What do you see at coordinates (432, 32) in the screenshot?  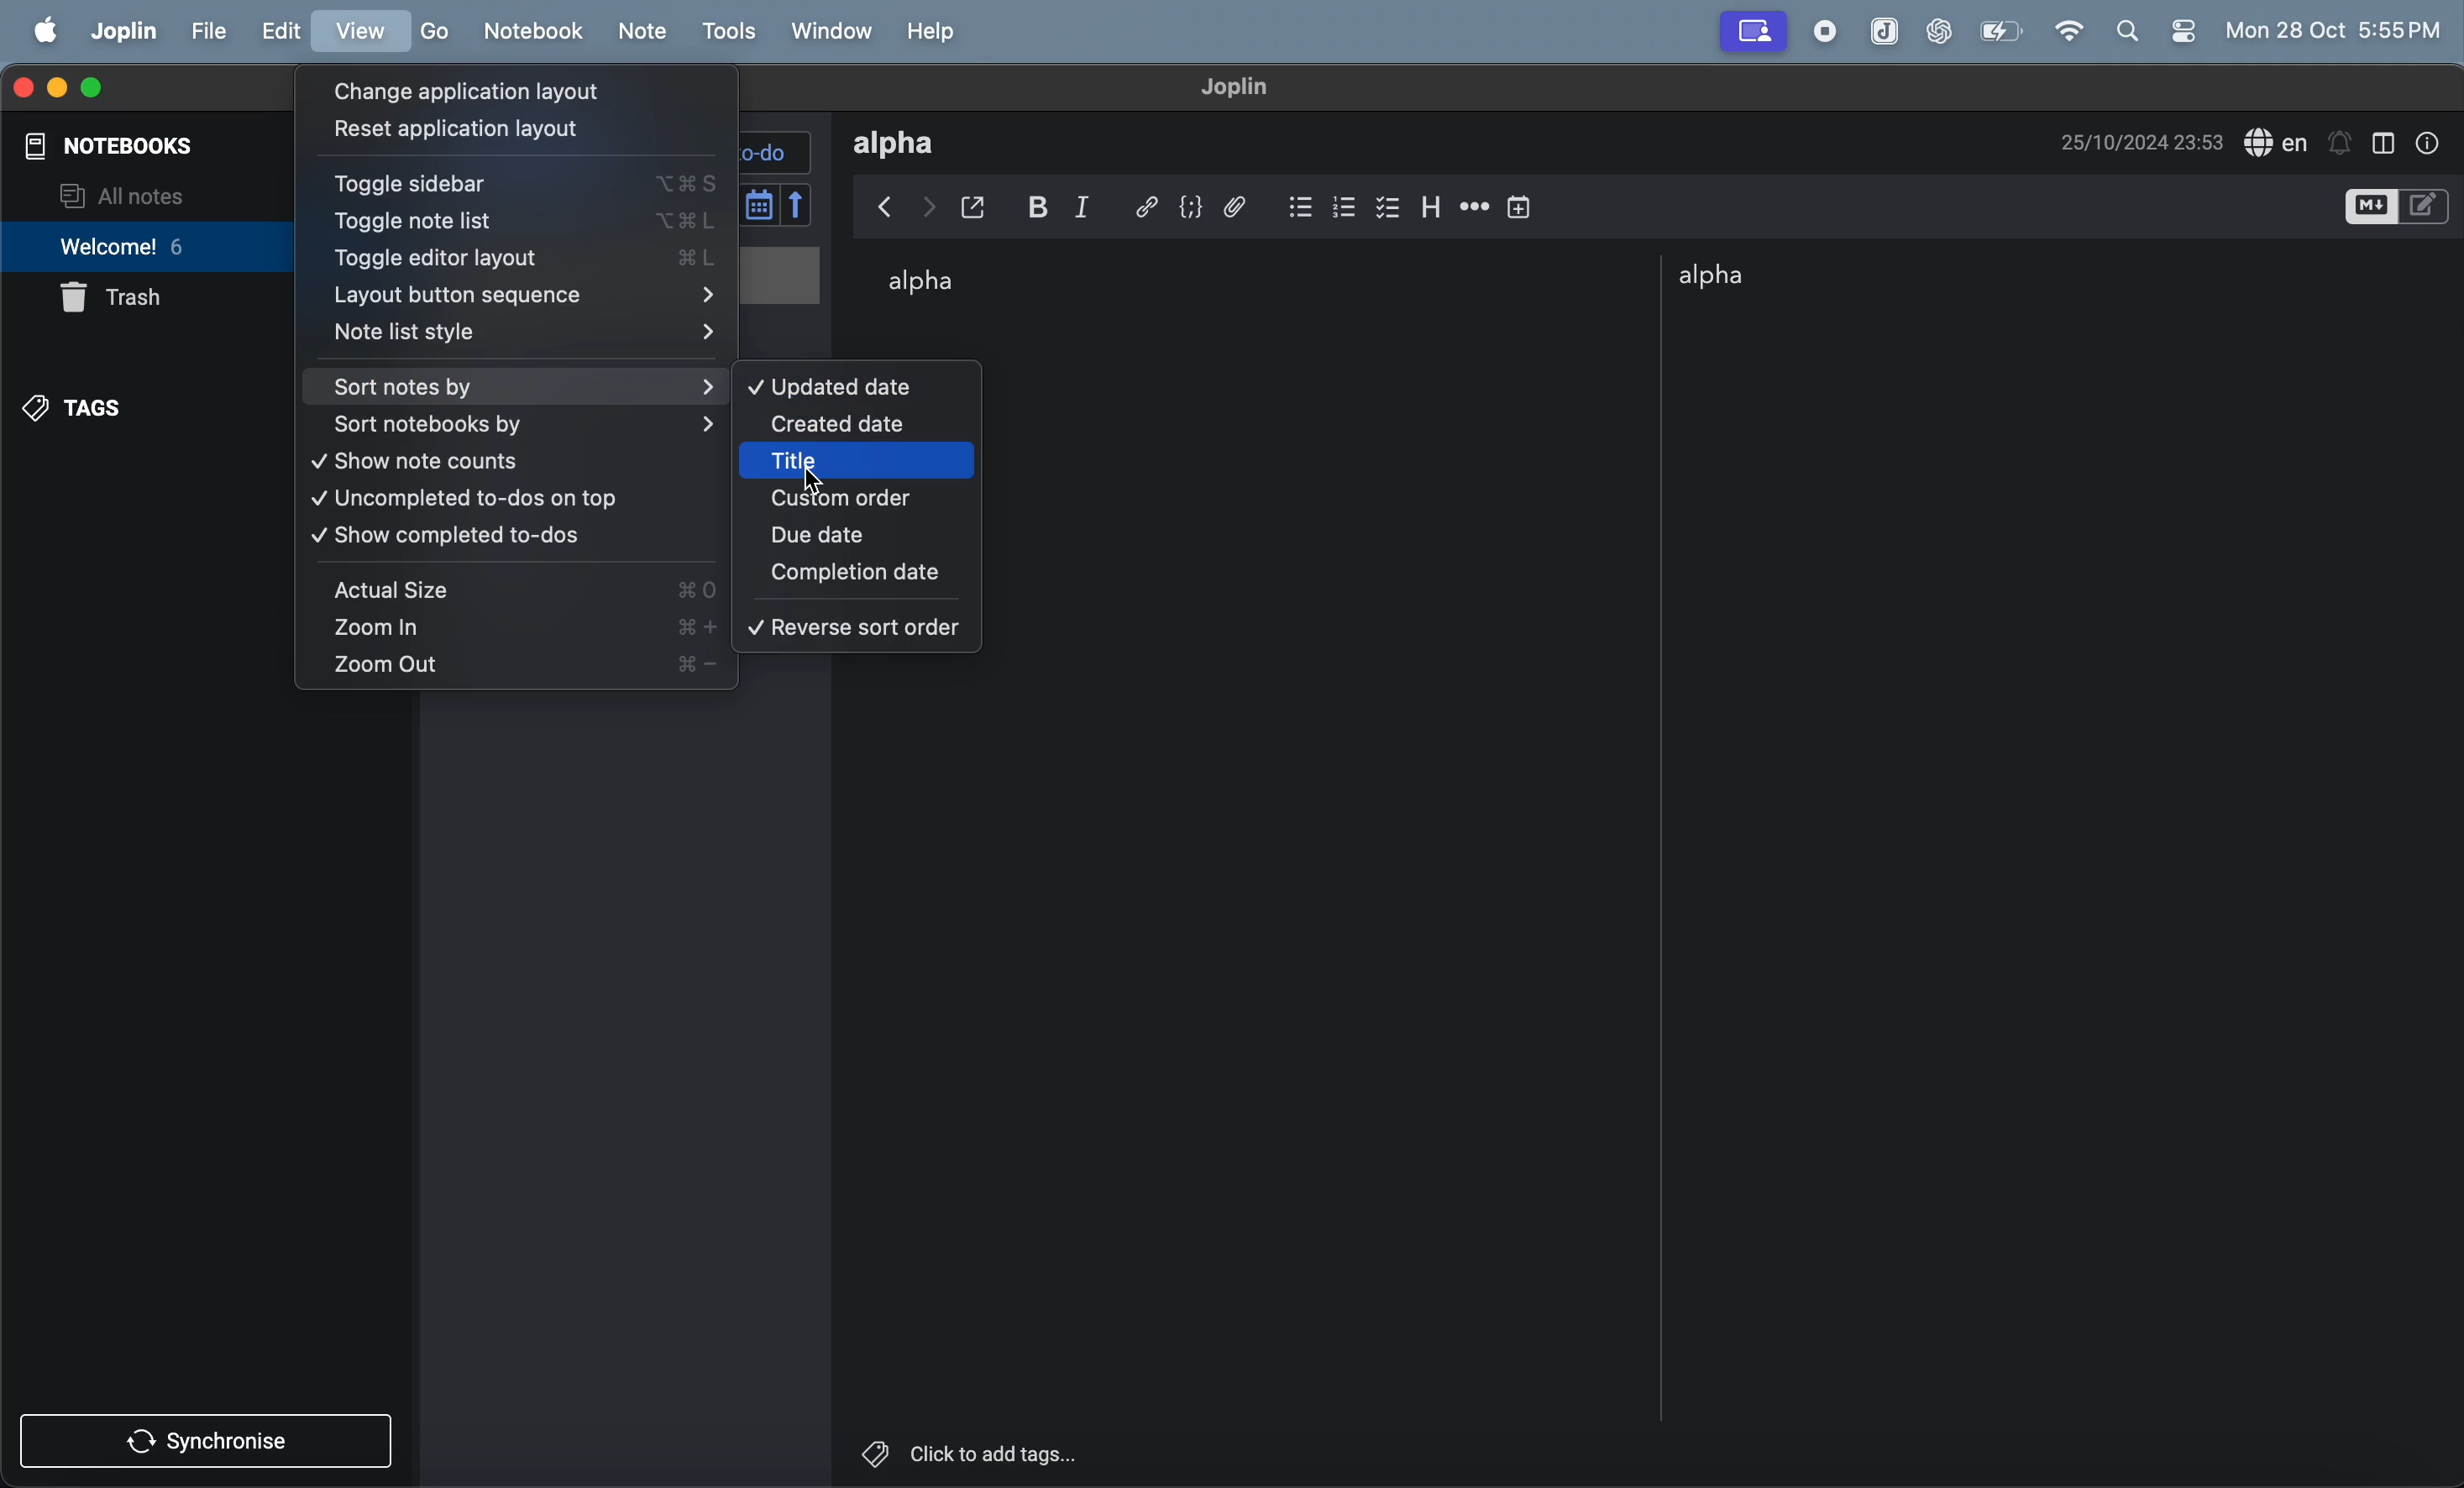 I see `go` at bounding box center [432, 32].